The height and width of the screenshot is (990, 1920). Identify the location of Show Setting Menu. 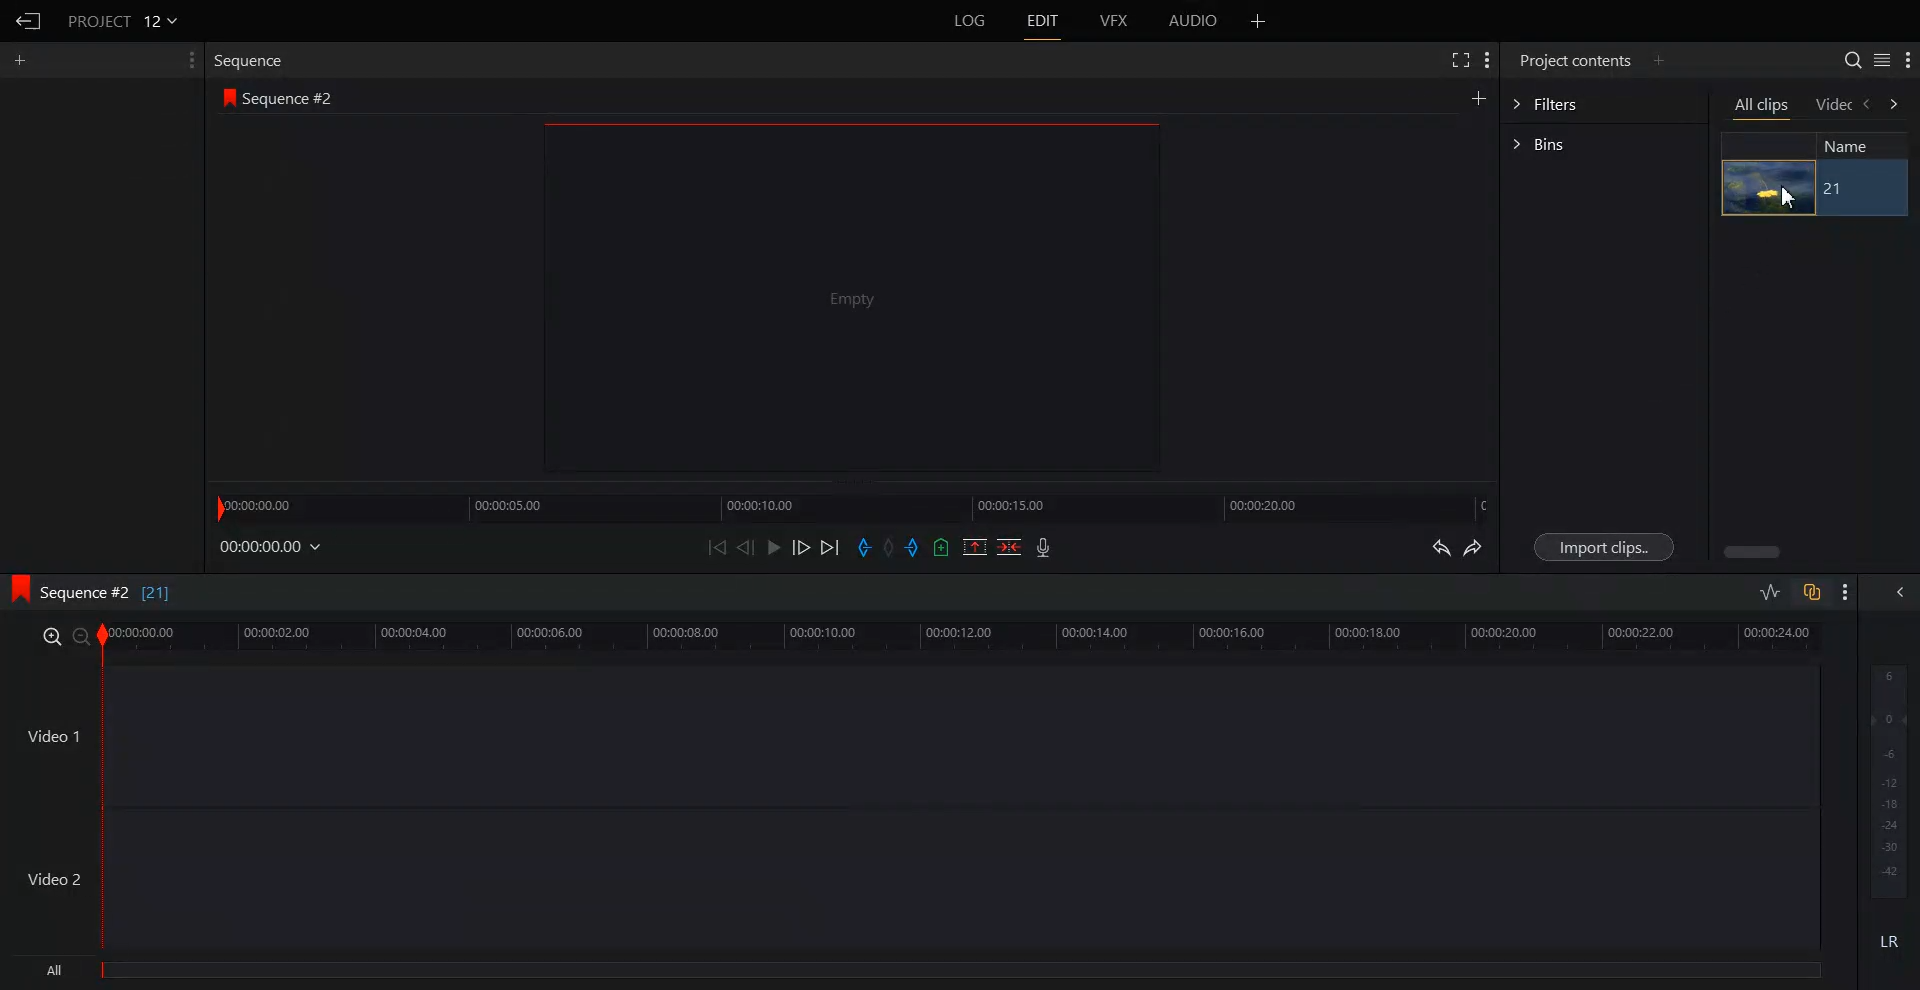
(1843, 594).